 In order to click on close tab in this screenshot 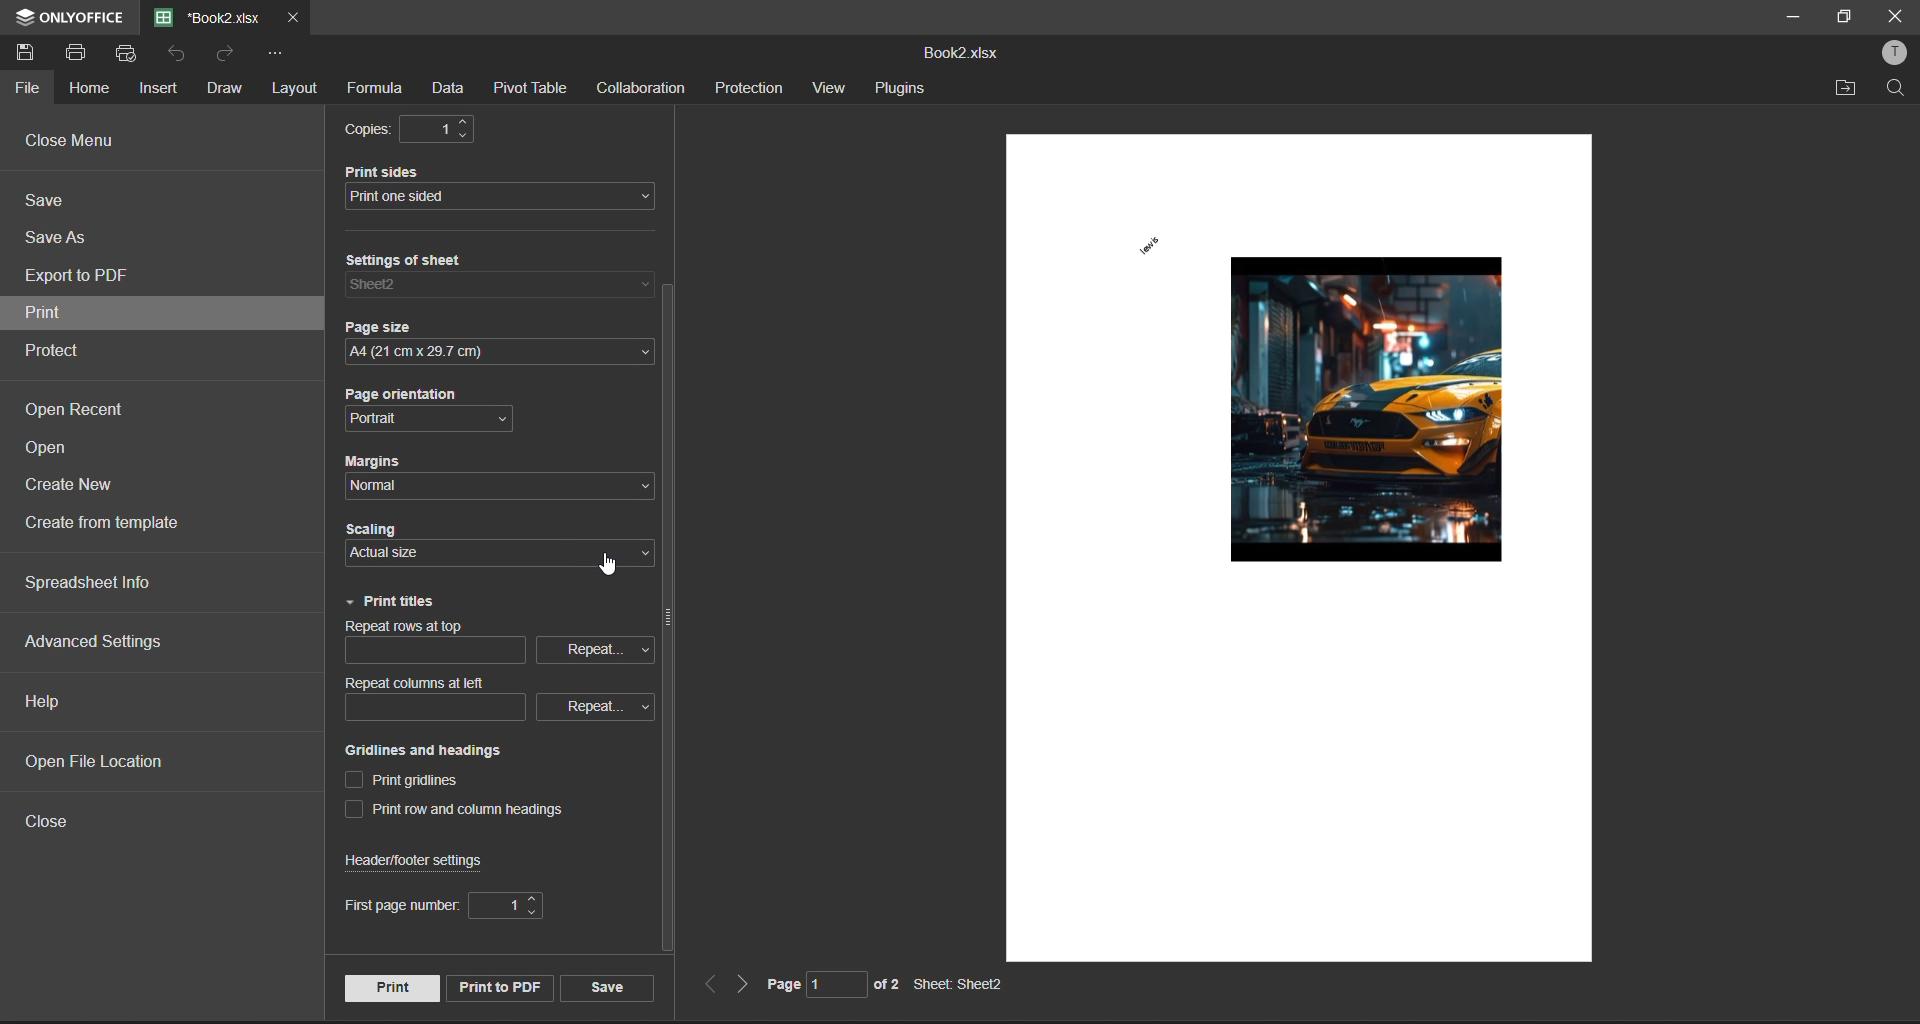, I will do `click(290, 16)`.